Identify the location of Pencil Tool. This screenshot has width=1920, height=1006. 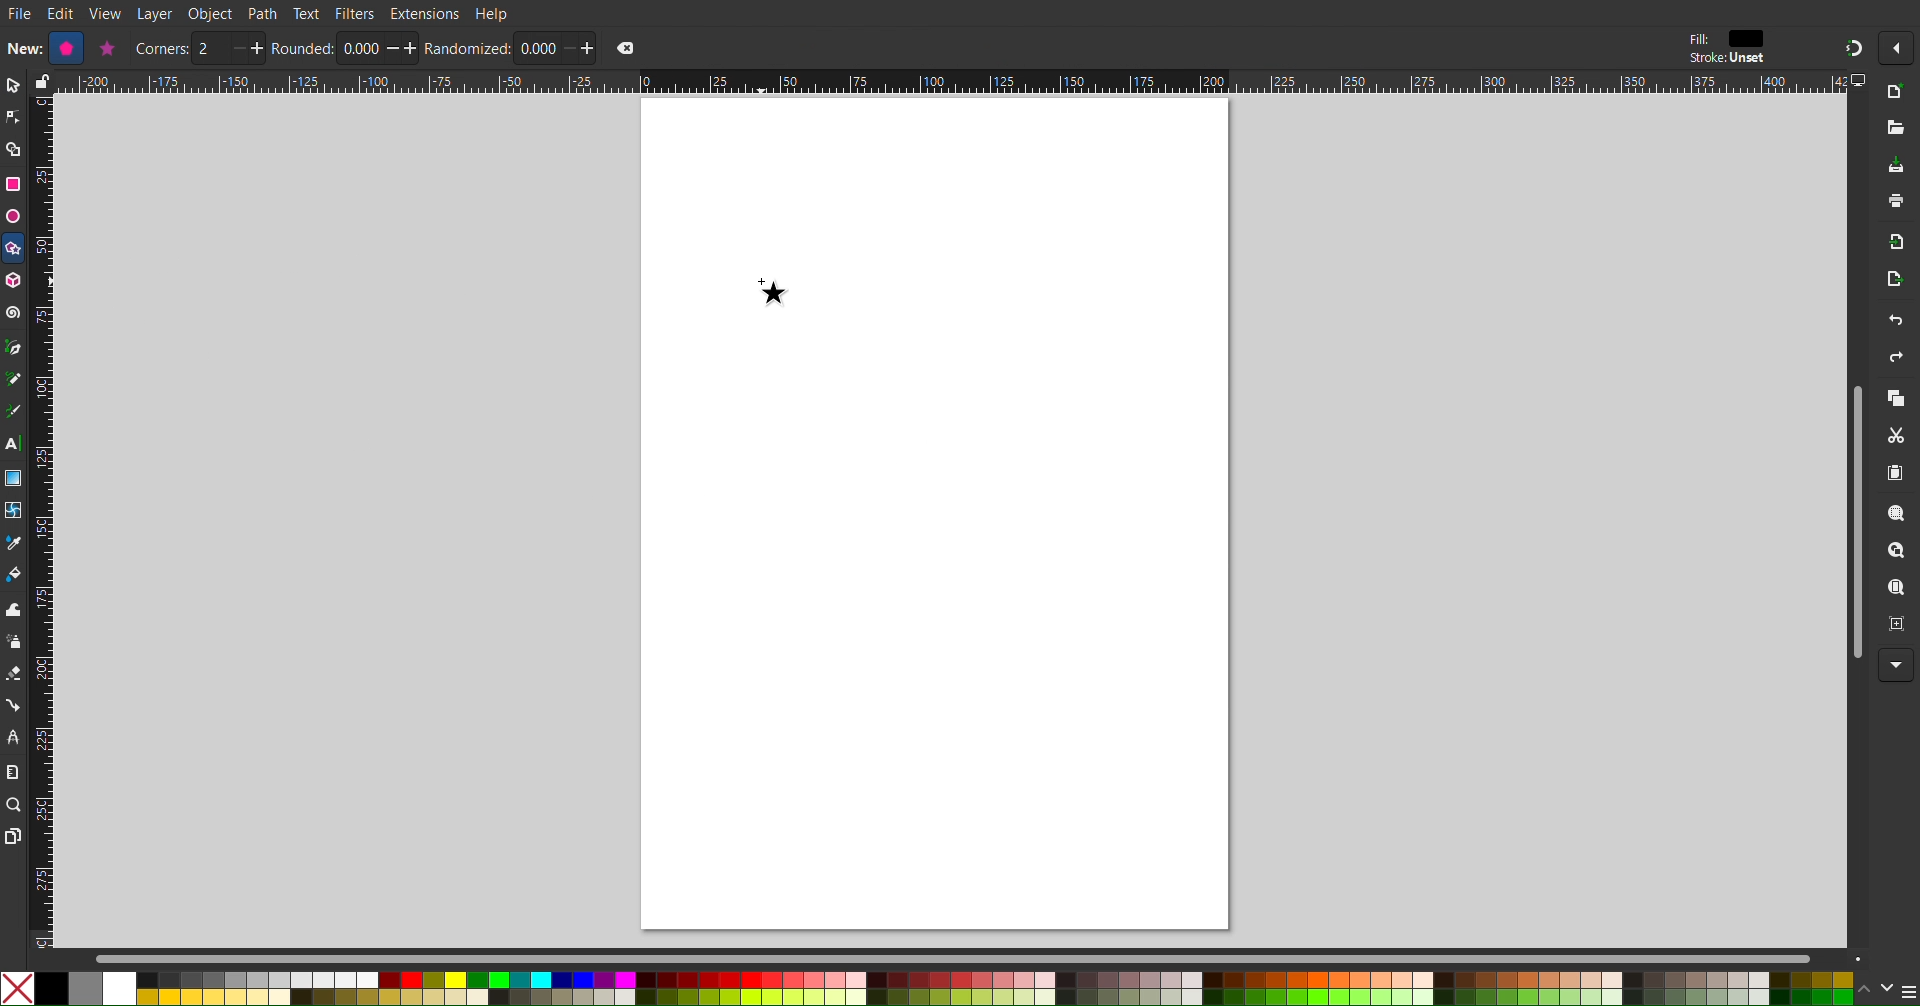
(13, 381).